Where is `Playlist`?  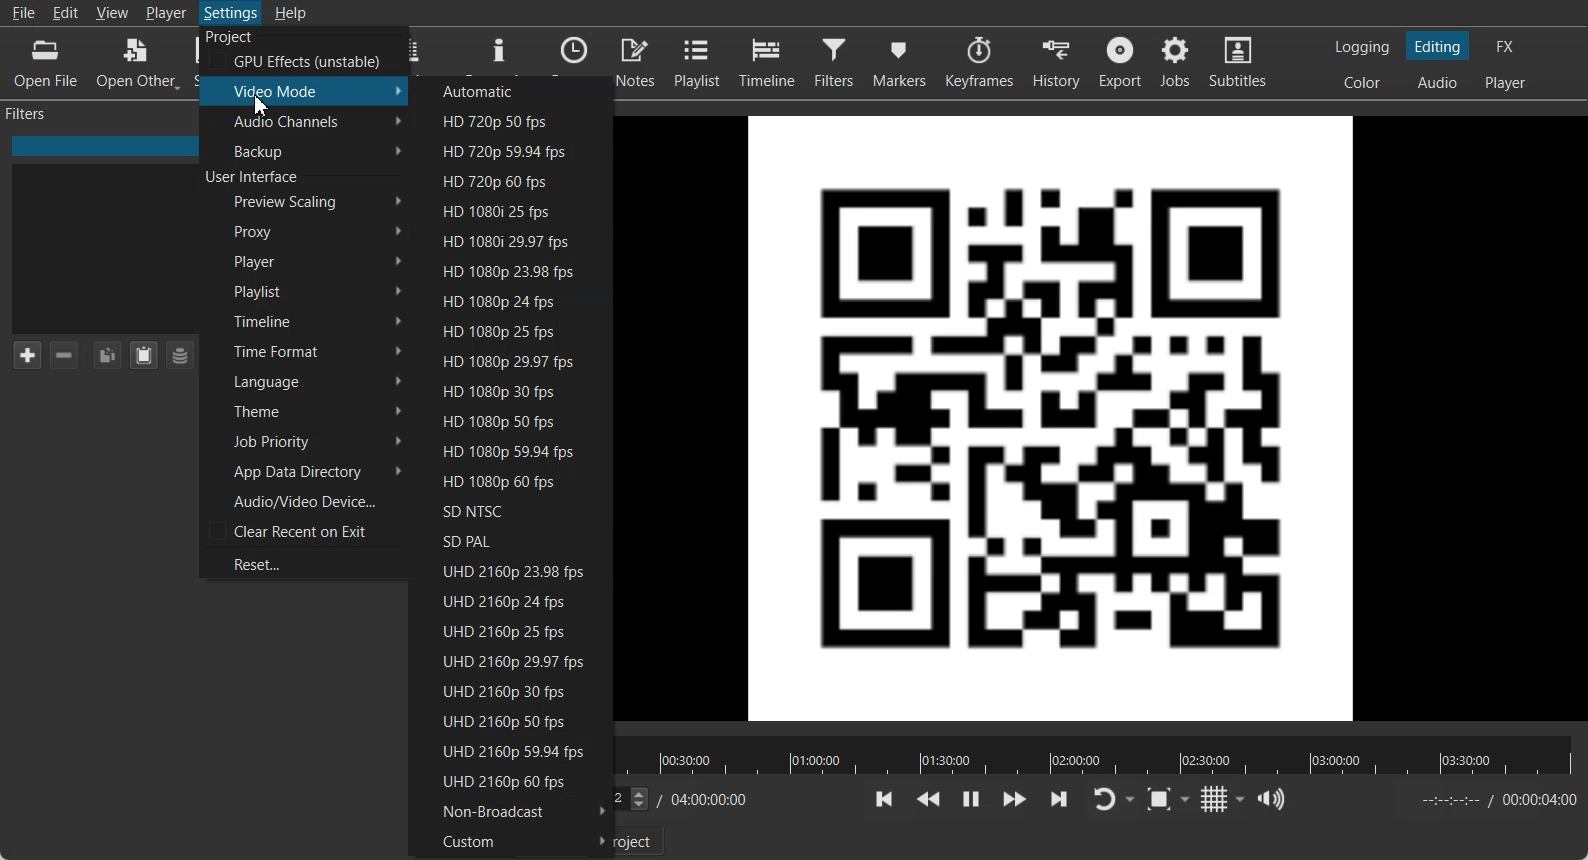
Playlist is located at coordinates (698, 61).